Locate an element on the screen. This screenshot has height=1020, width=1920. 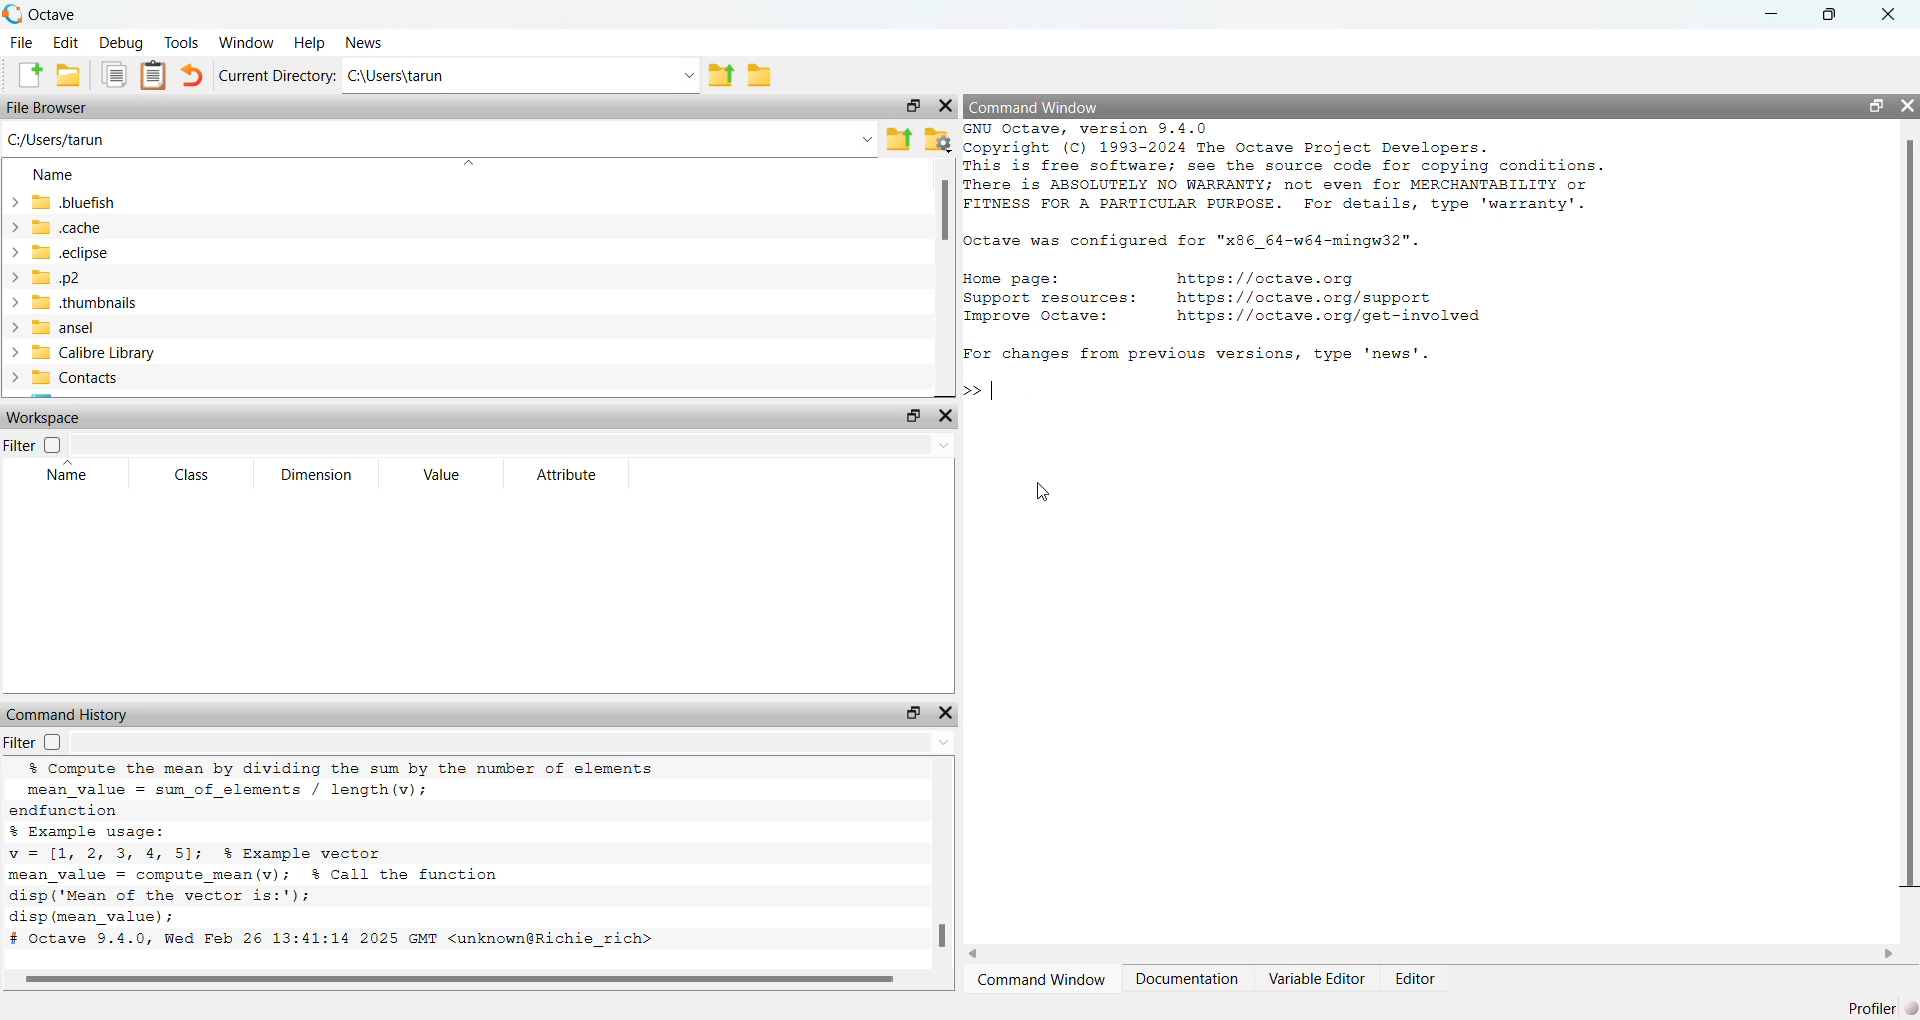
Variable Editor is located at coordinates (1318, 978).